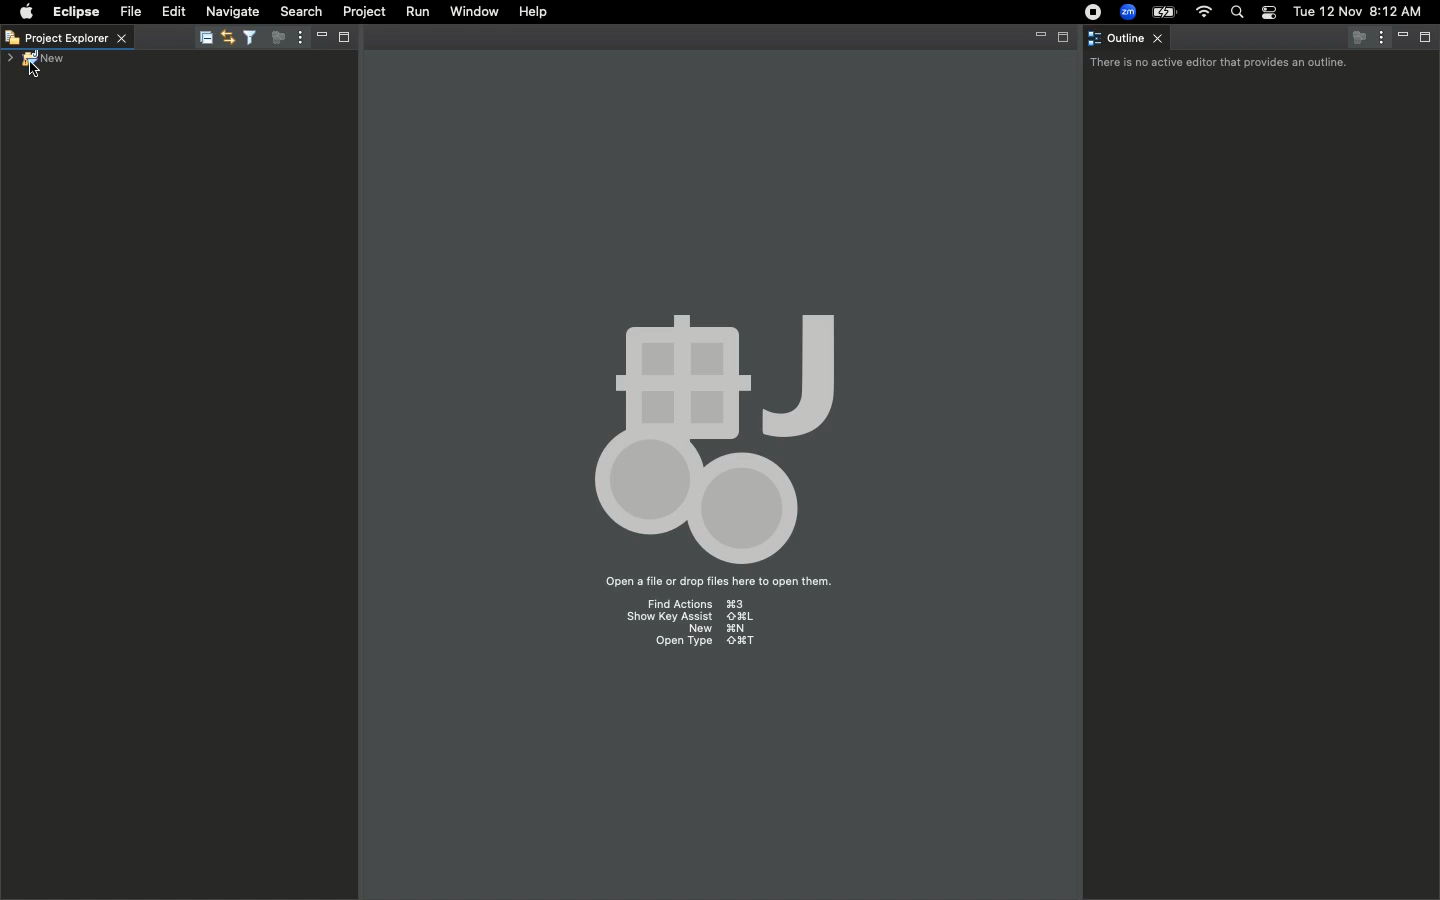 Image resolution: width=1440 pixels, height=900 pixels. What do you see at coordinates (1357, 11) in the screenshot?
I see `Date/time` at bounding box center [1357, 11].